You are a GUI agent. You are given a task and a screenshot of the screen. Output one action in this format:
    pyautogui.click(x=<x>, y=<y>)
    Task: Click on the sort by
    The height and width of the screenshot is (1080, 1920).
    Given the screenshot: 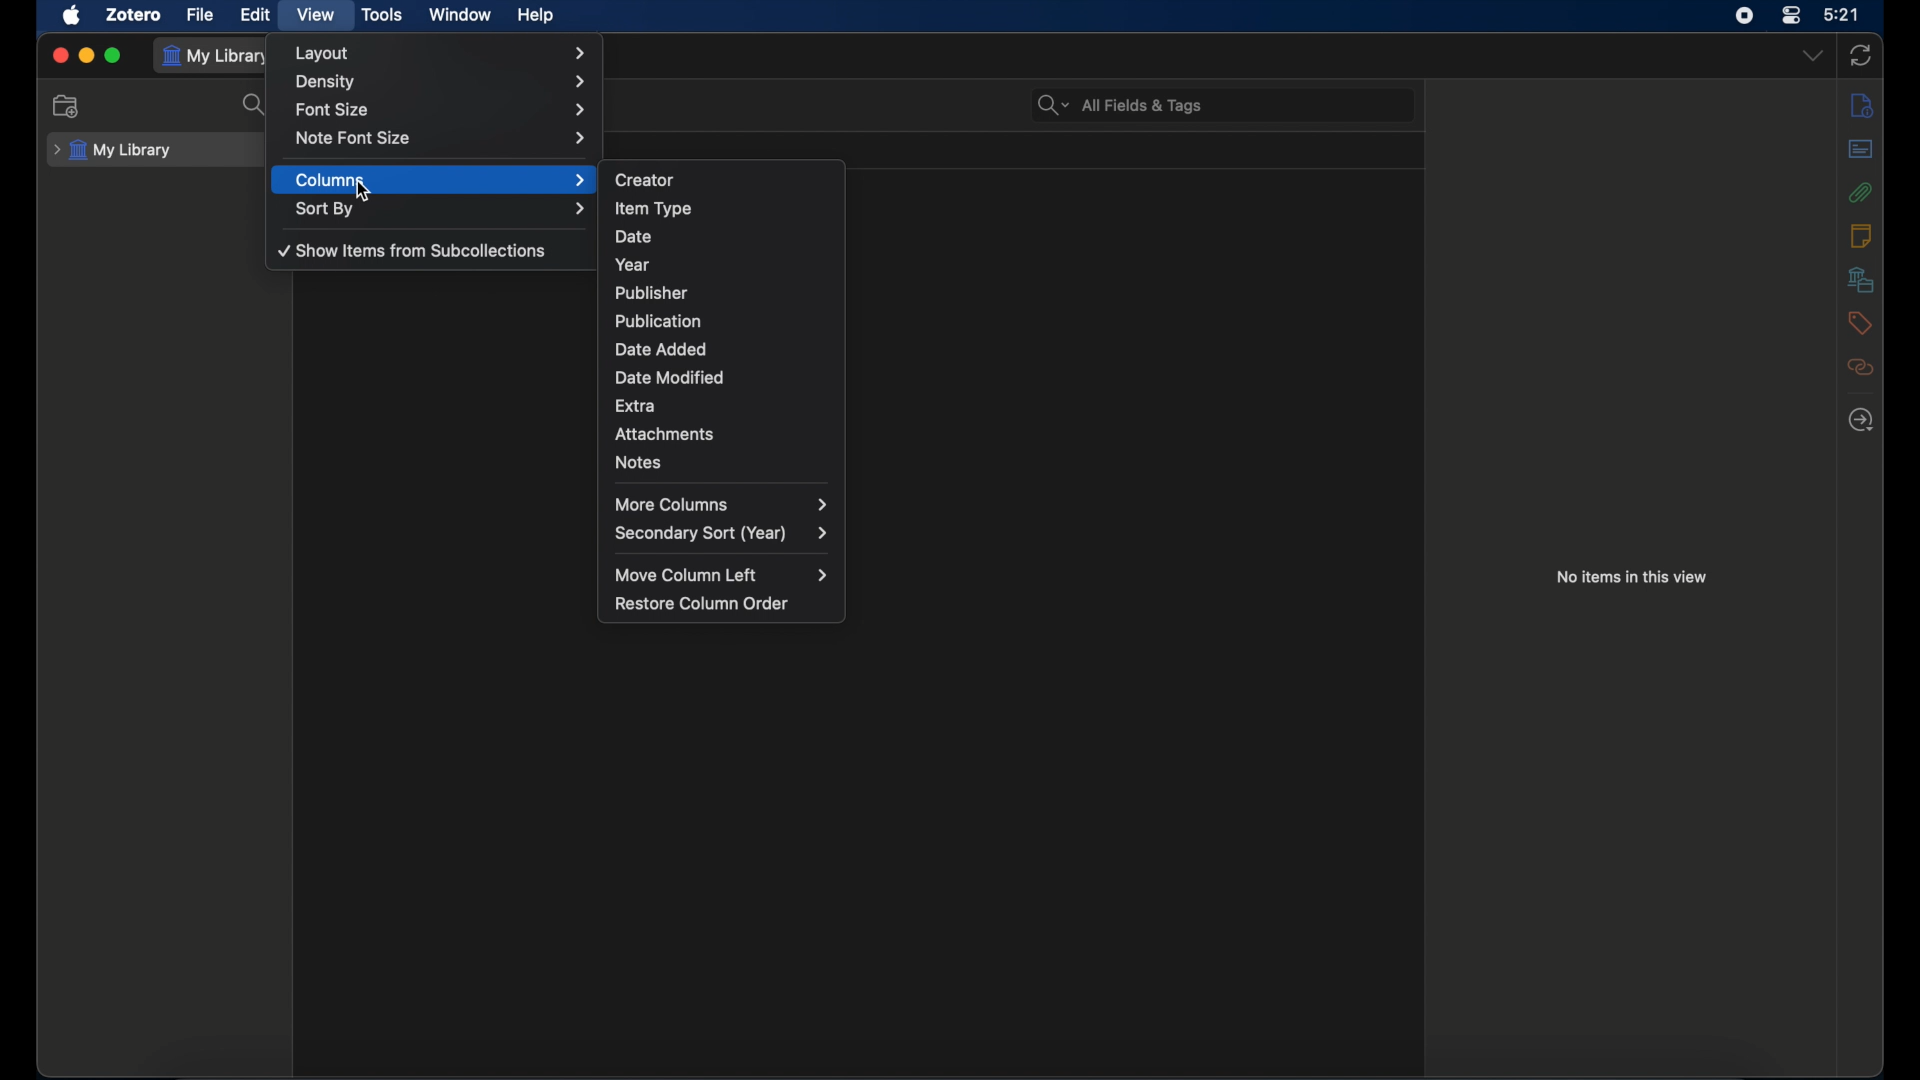 What is the action you would take?
    pyautogui.click(x=442, y=208)
    